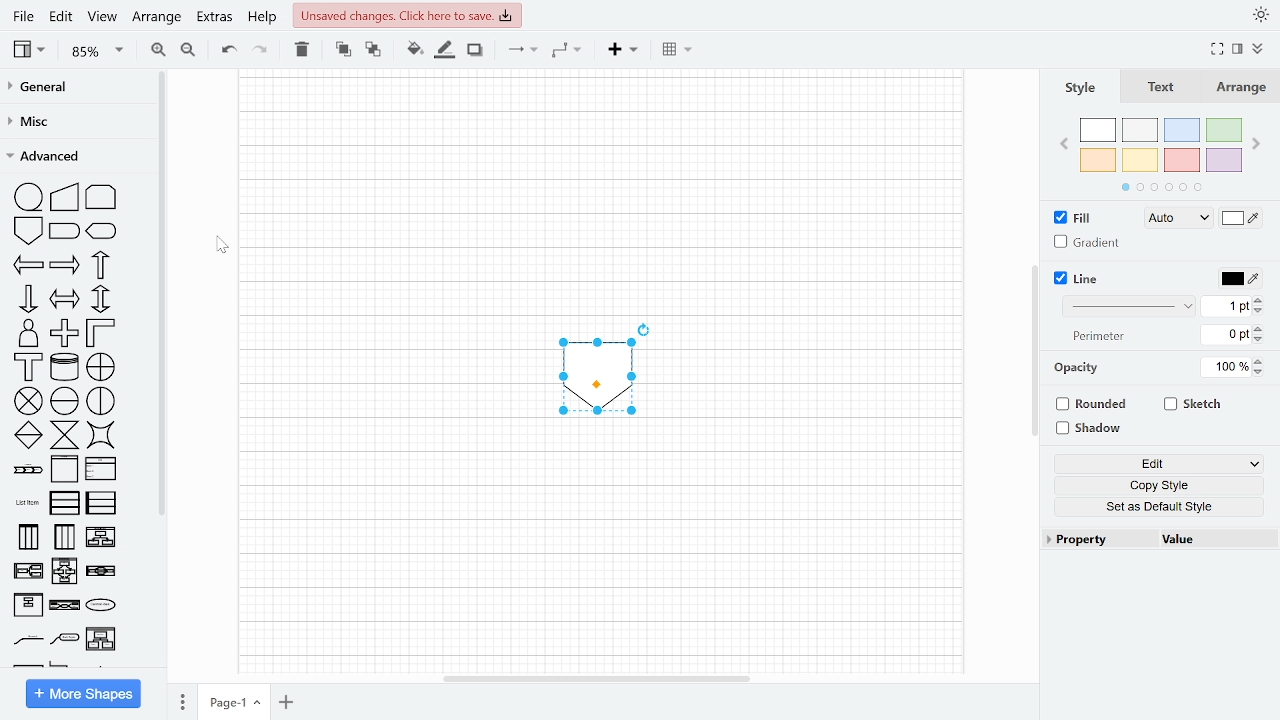 The image size is (1280, 720). I want to click on orgchart, so click(65, 639).